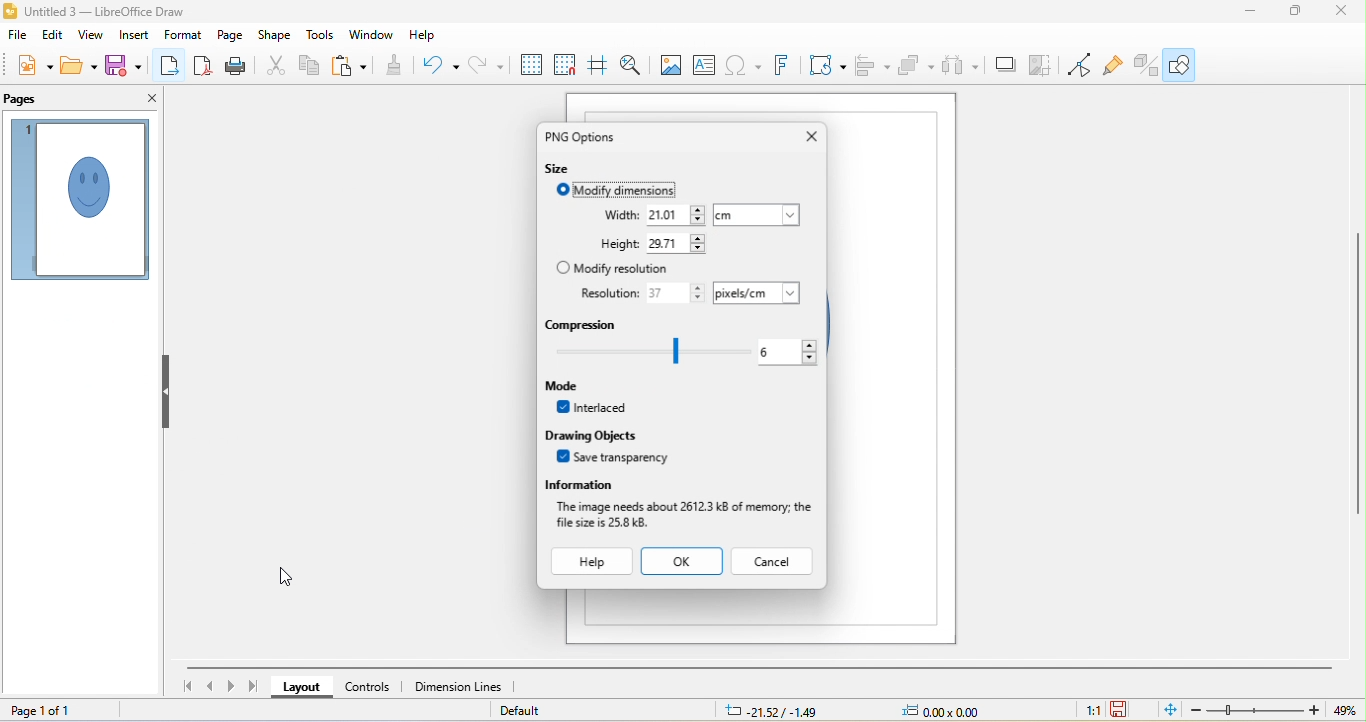 The height and width of the screenshot is (722, 1366). What do you see at coordinates (486, 64) in the screenshot?
I see `redo` at bounding box center [486, 64].